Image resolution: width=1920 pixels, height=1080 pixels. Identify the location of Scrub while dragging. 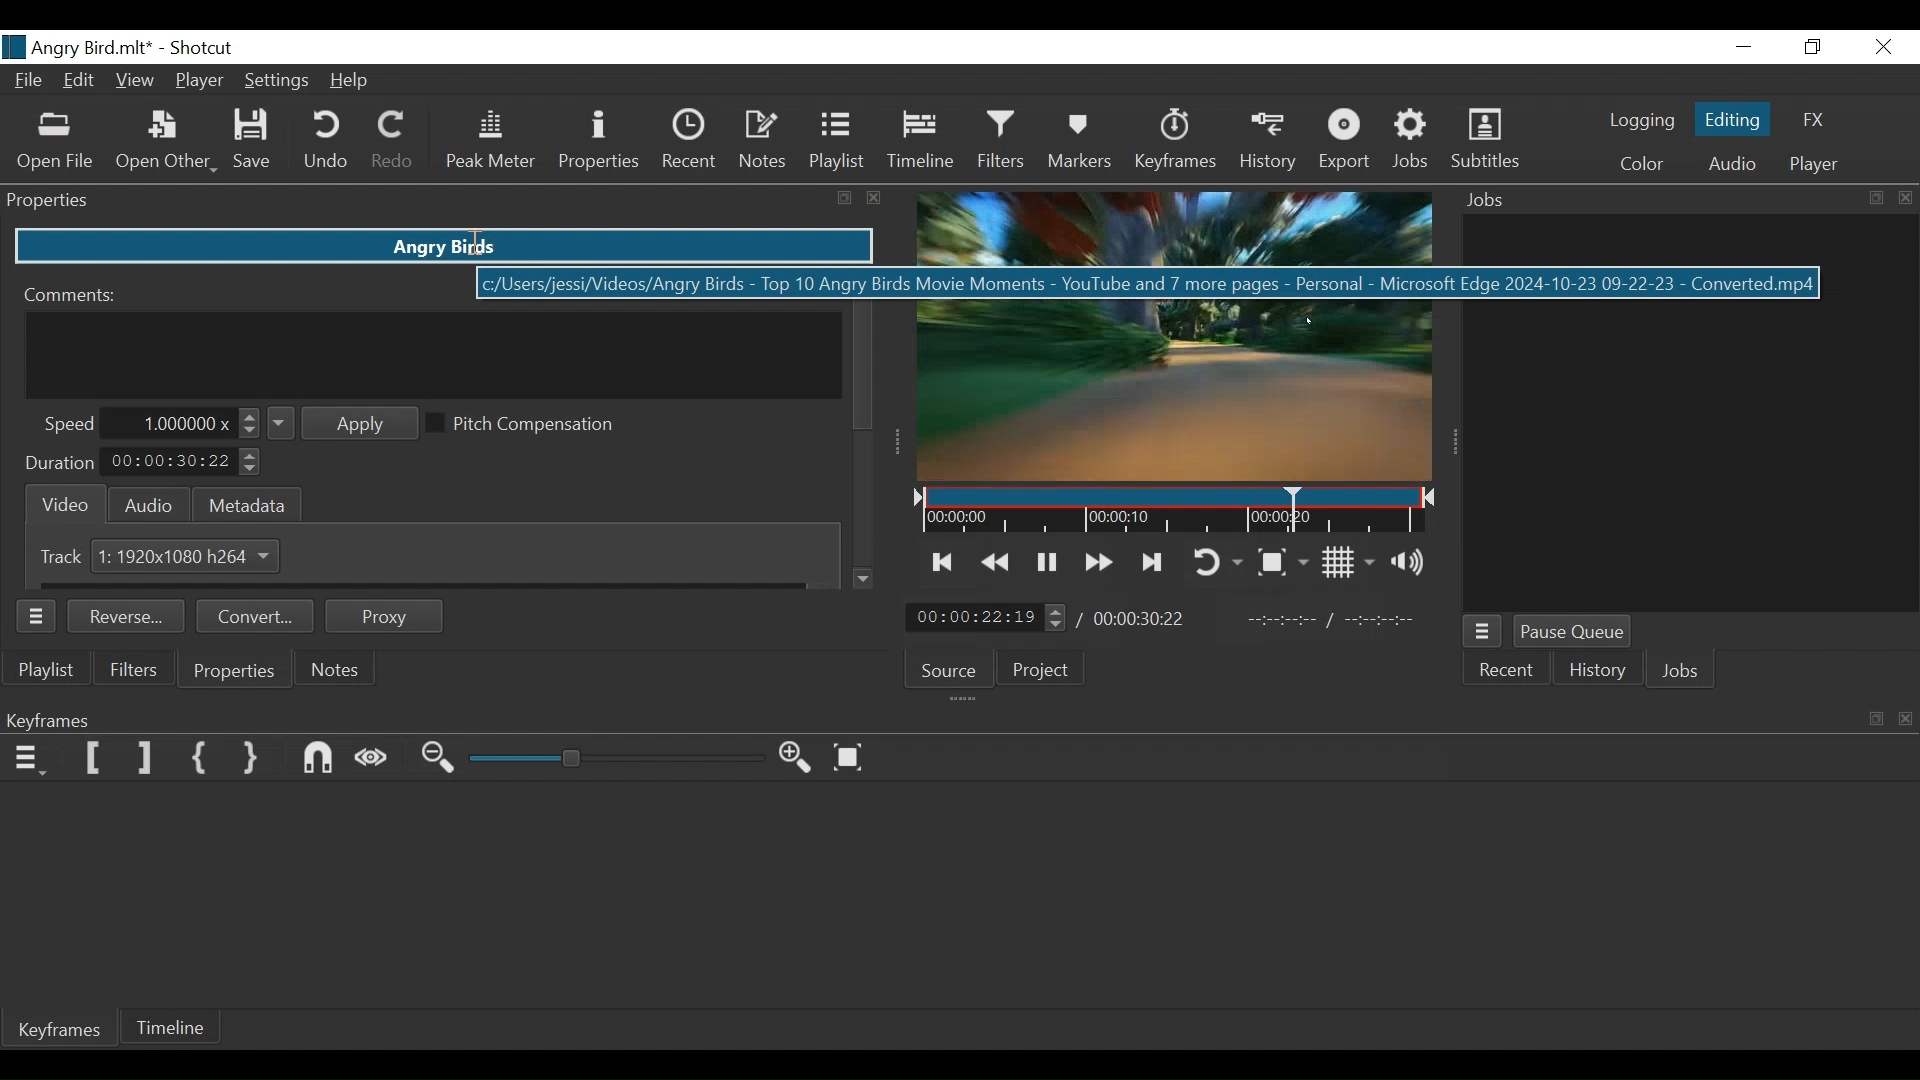
(376, 758).